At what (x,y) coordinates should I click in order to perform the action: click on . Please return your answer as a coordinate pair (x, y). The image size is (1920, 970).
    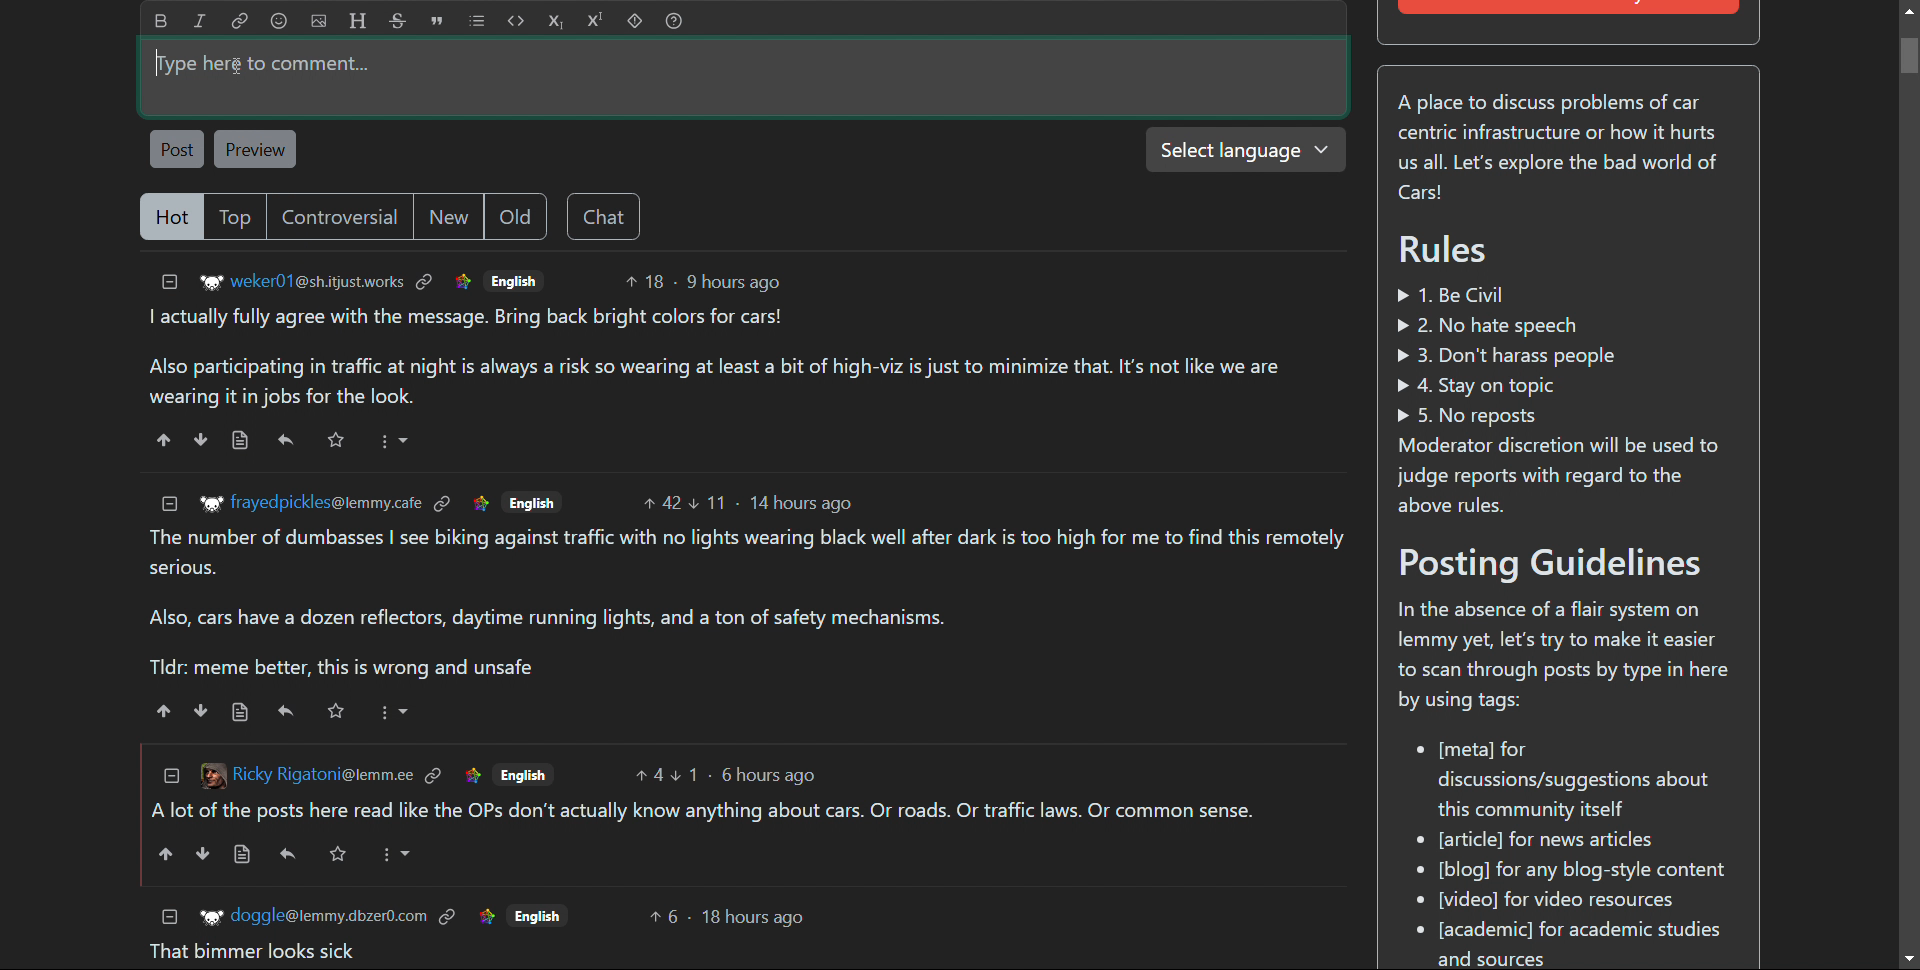
    Looking at the image, I should click on (539, 914).